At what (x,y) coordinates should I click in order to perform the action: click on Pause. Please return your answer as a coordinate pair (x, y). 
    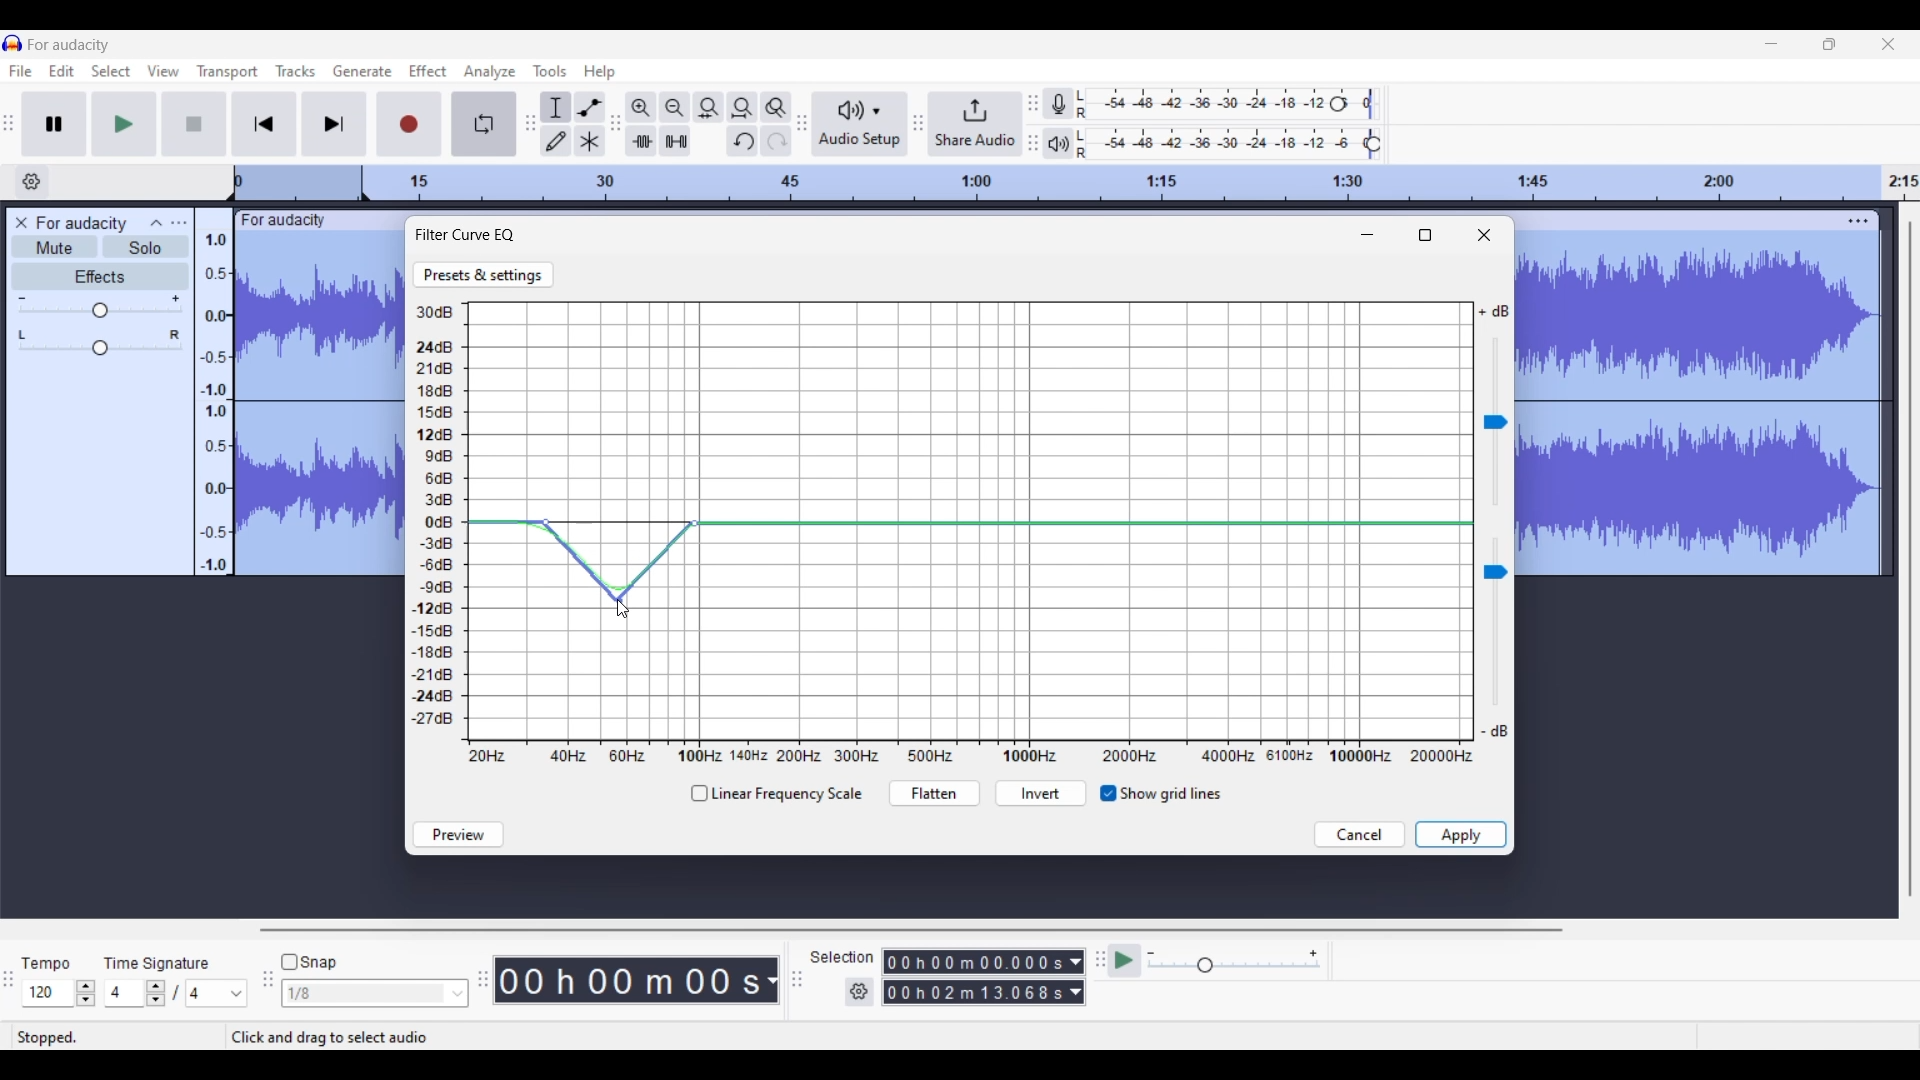
    Looking at the image, I should click on (54, 123).